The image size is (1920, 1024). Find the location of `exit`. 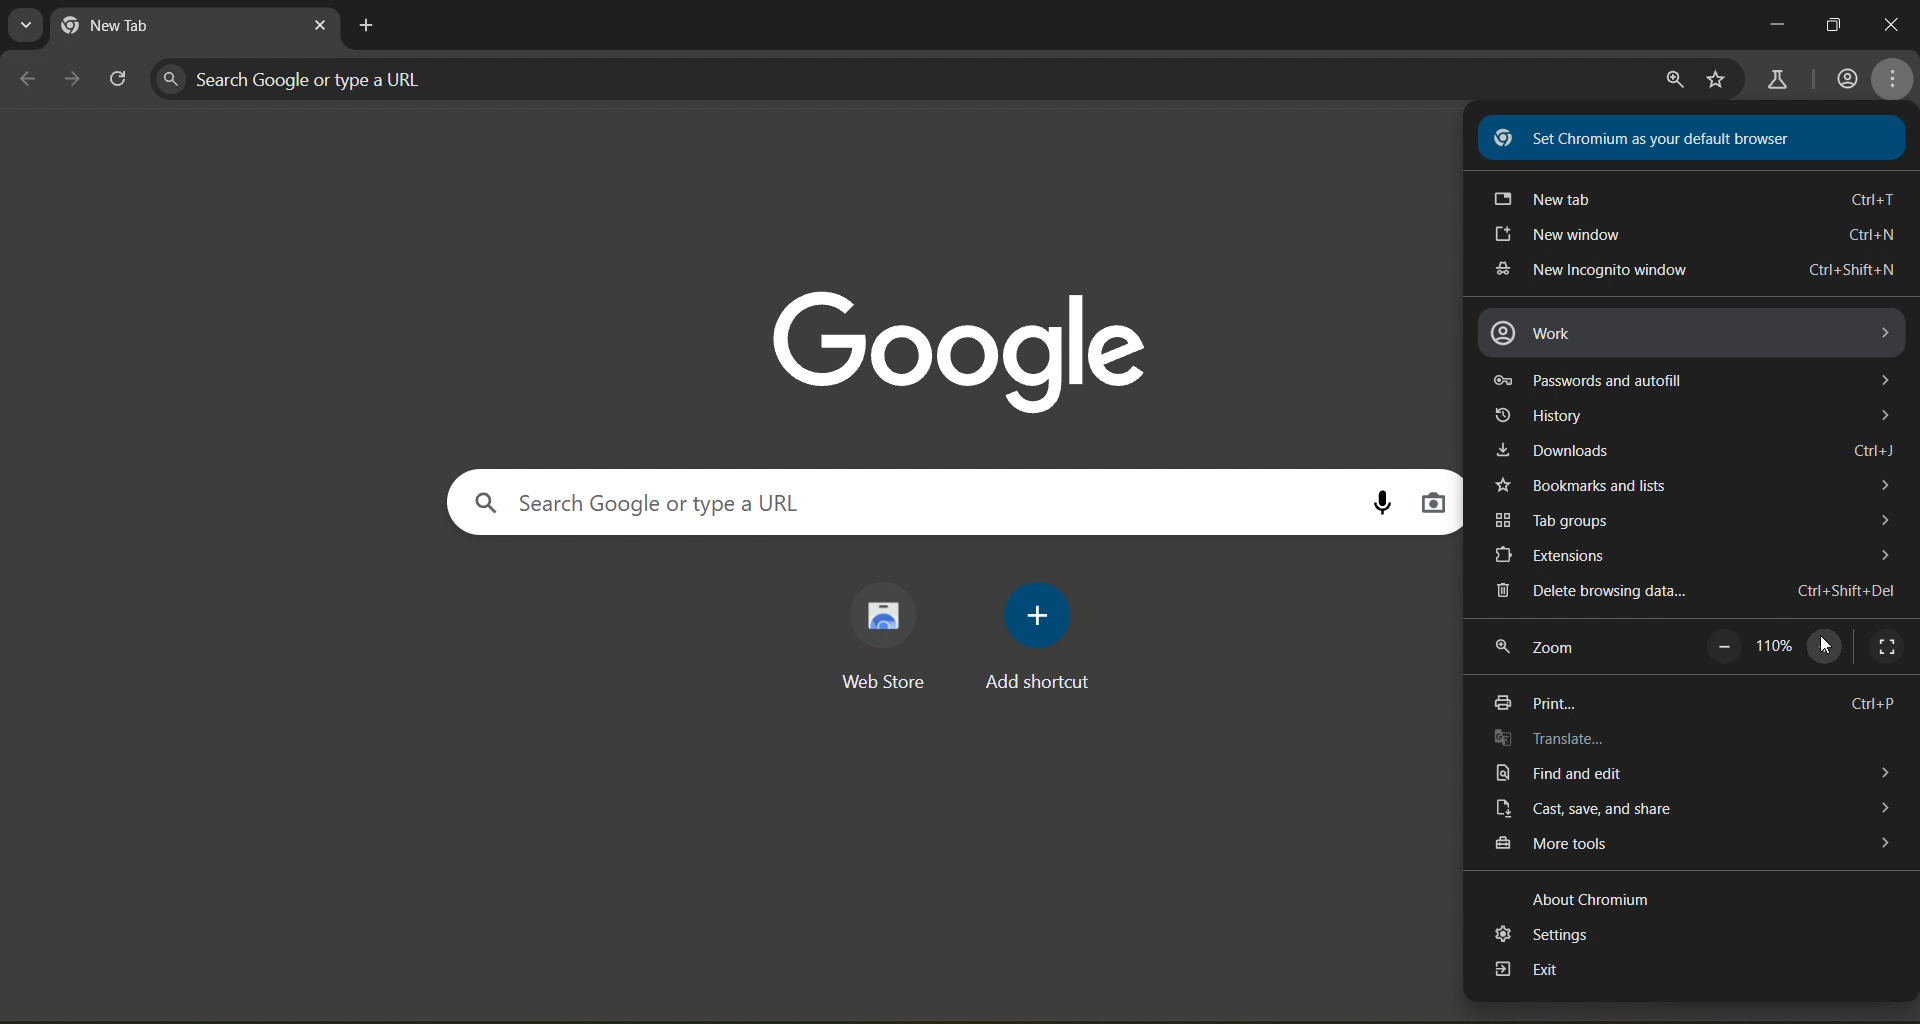

exit is located at coordinates (1527, 973).